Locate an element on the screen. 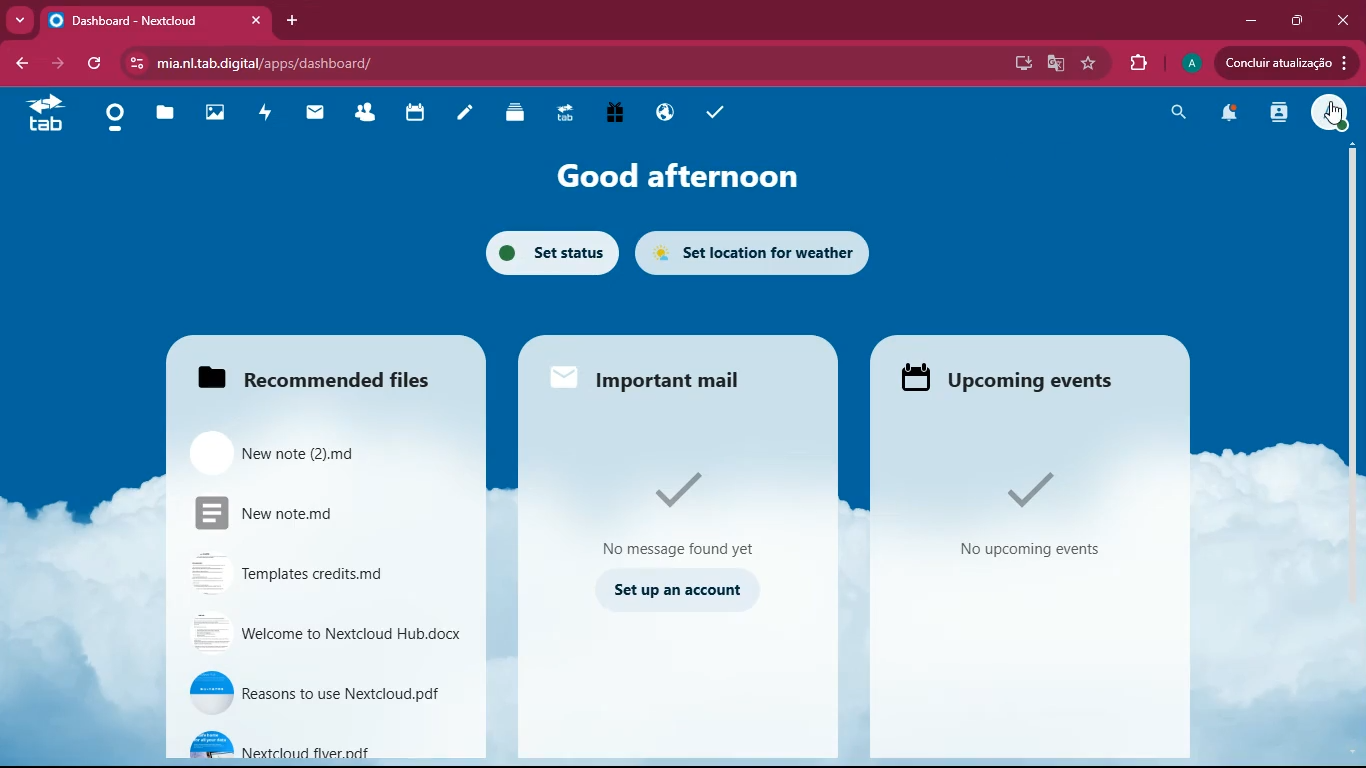 The height and width of the screenshot is (768, 1366). extensions is located at coordinates (1138, 63).